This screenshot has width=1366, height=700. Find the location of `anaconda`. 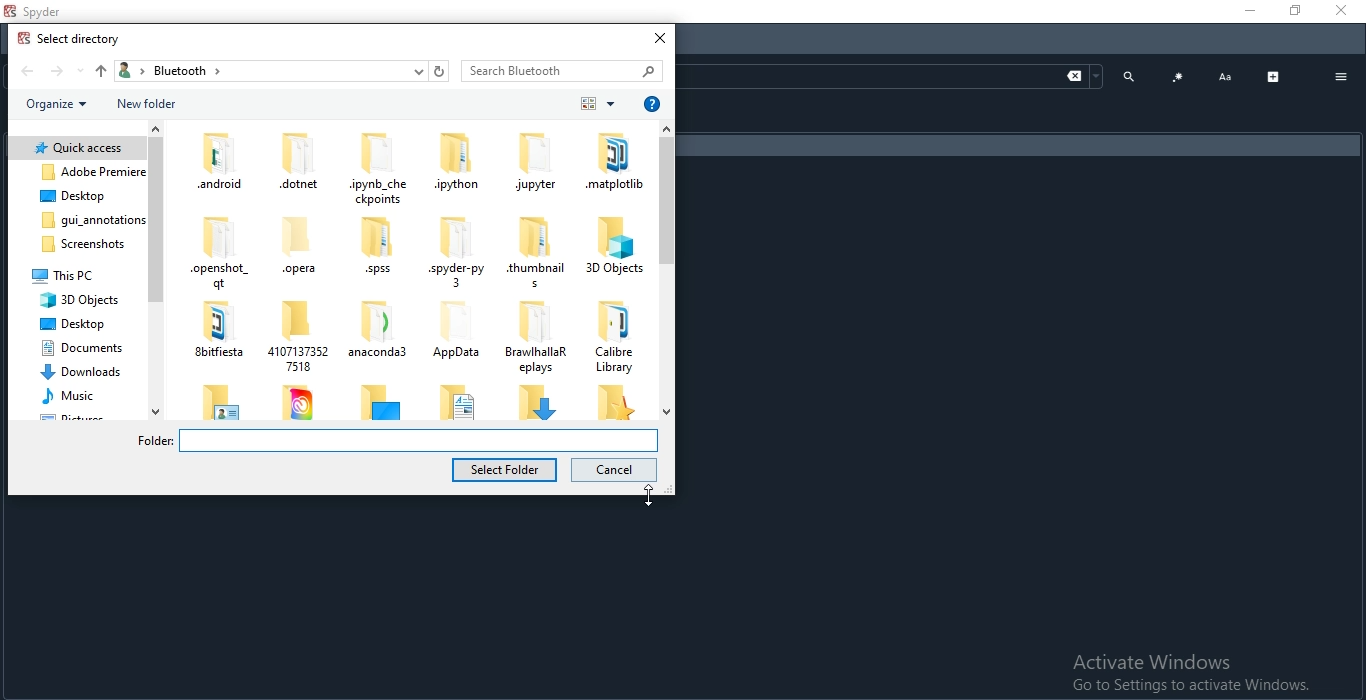

anaconda is located at coordinates (373, 332).